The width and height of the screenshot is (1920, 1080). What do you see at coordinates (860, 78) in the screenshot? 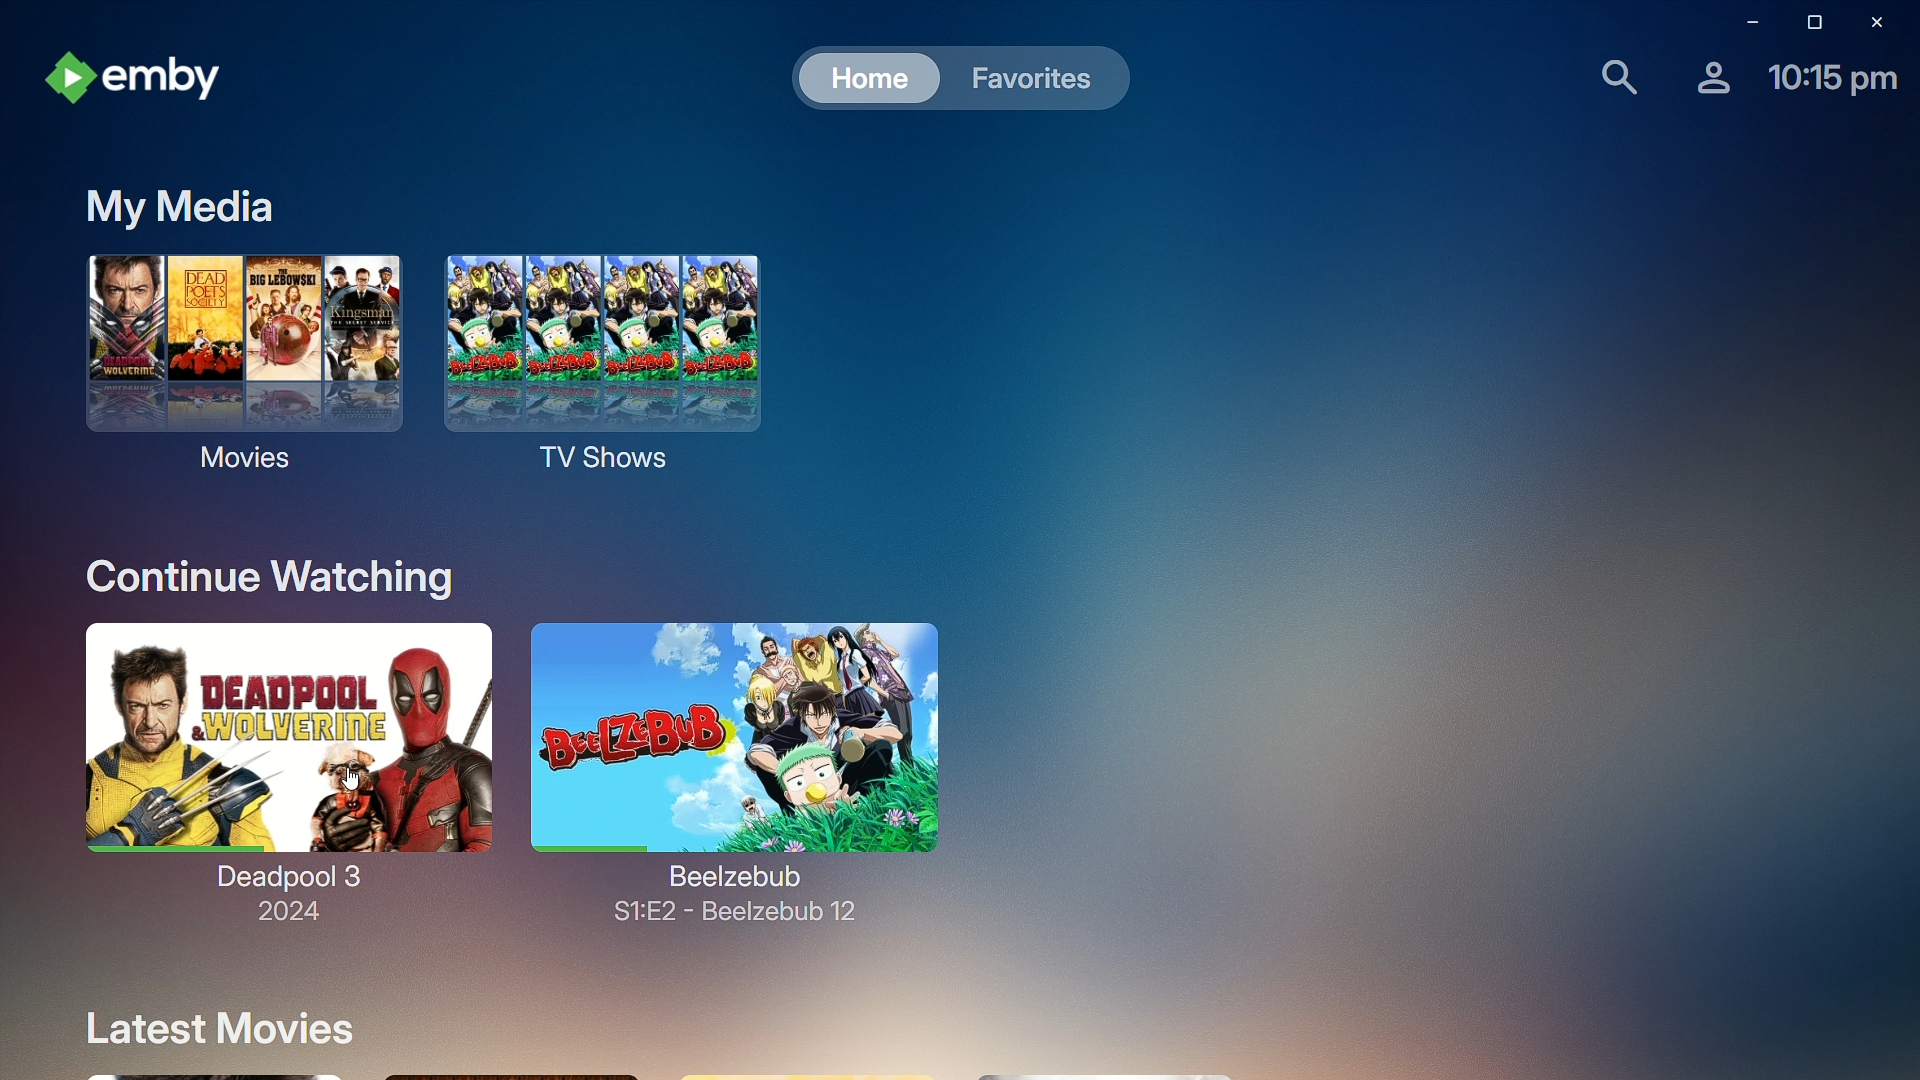
I see `Home` at bounding box center [860, 78].